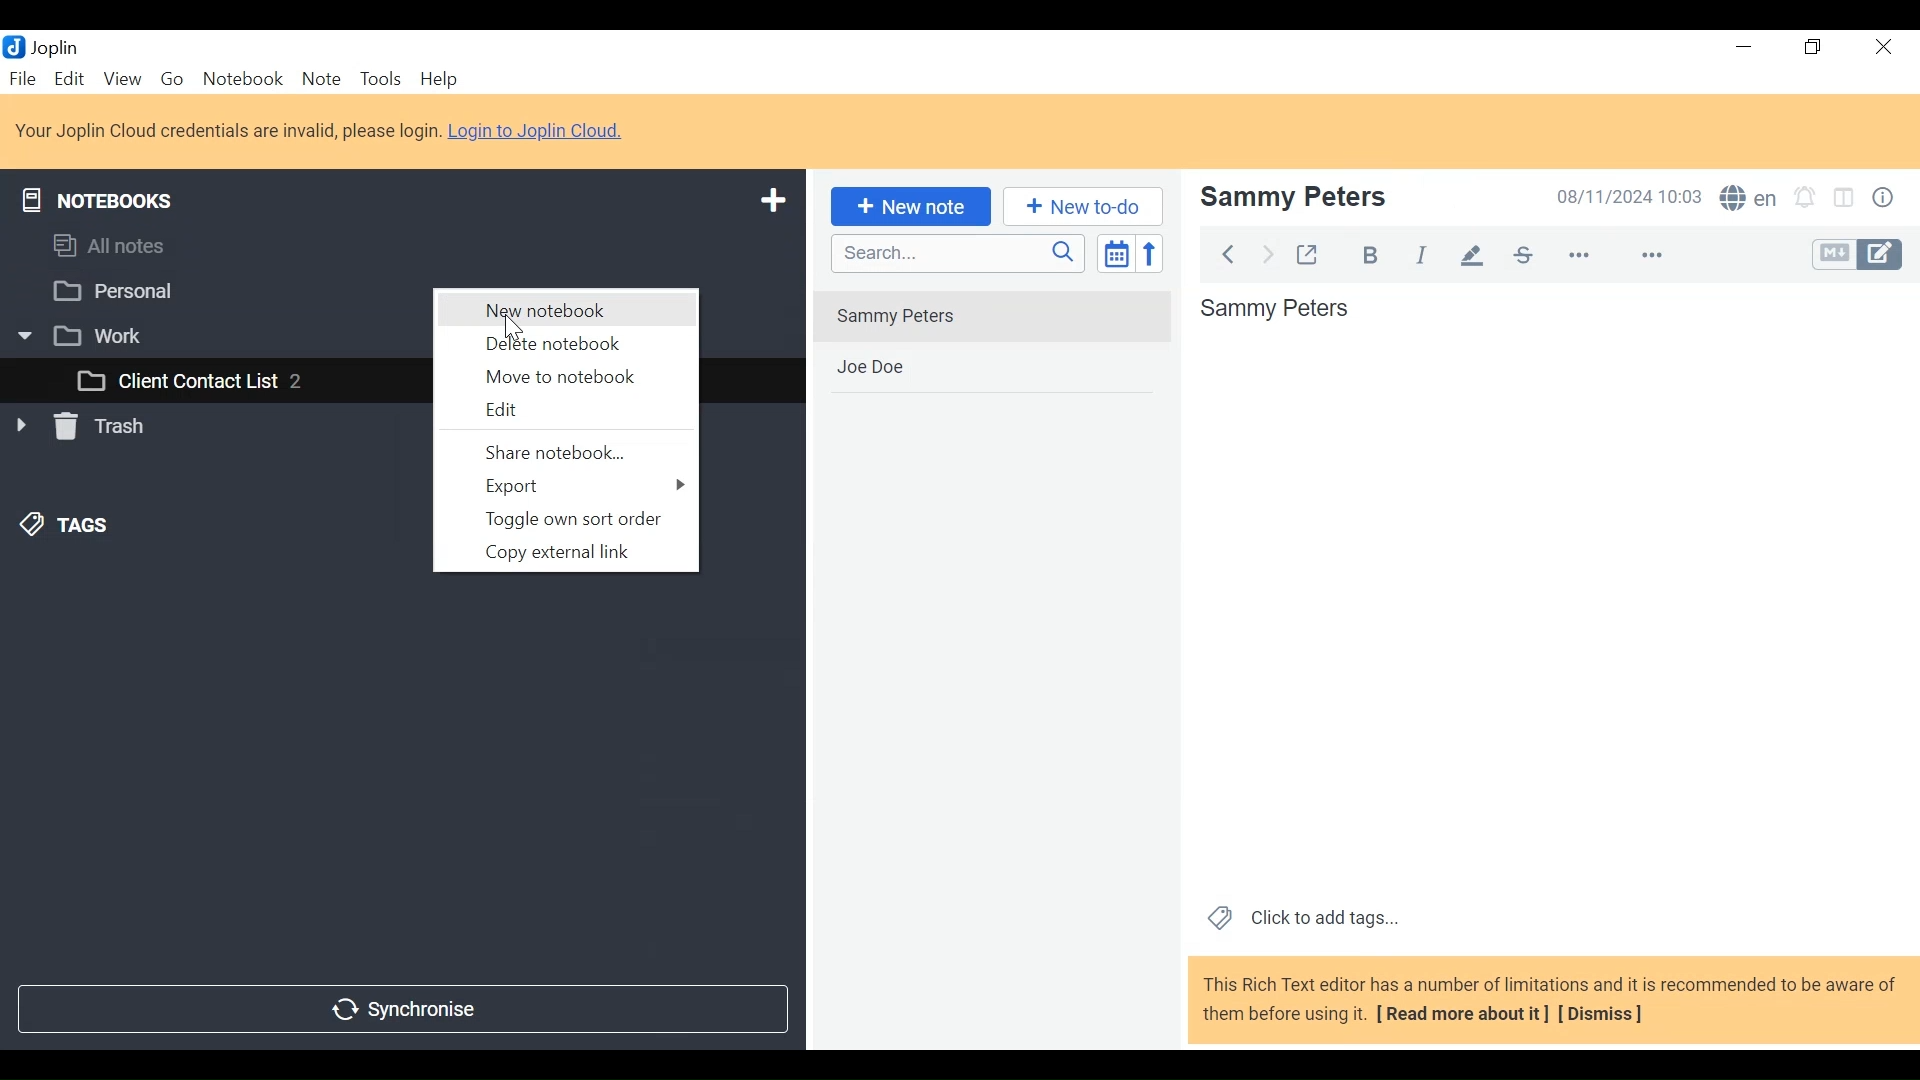 This screenshot has height=1080, width=1920. What do you see at coordinates (1844, 196) in the screenshot?
I see `Toggle editor layout` at bounding box center [1844, 196].